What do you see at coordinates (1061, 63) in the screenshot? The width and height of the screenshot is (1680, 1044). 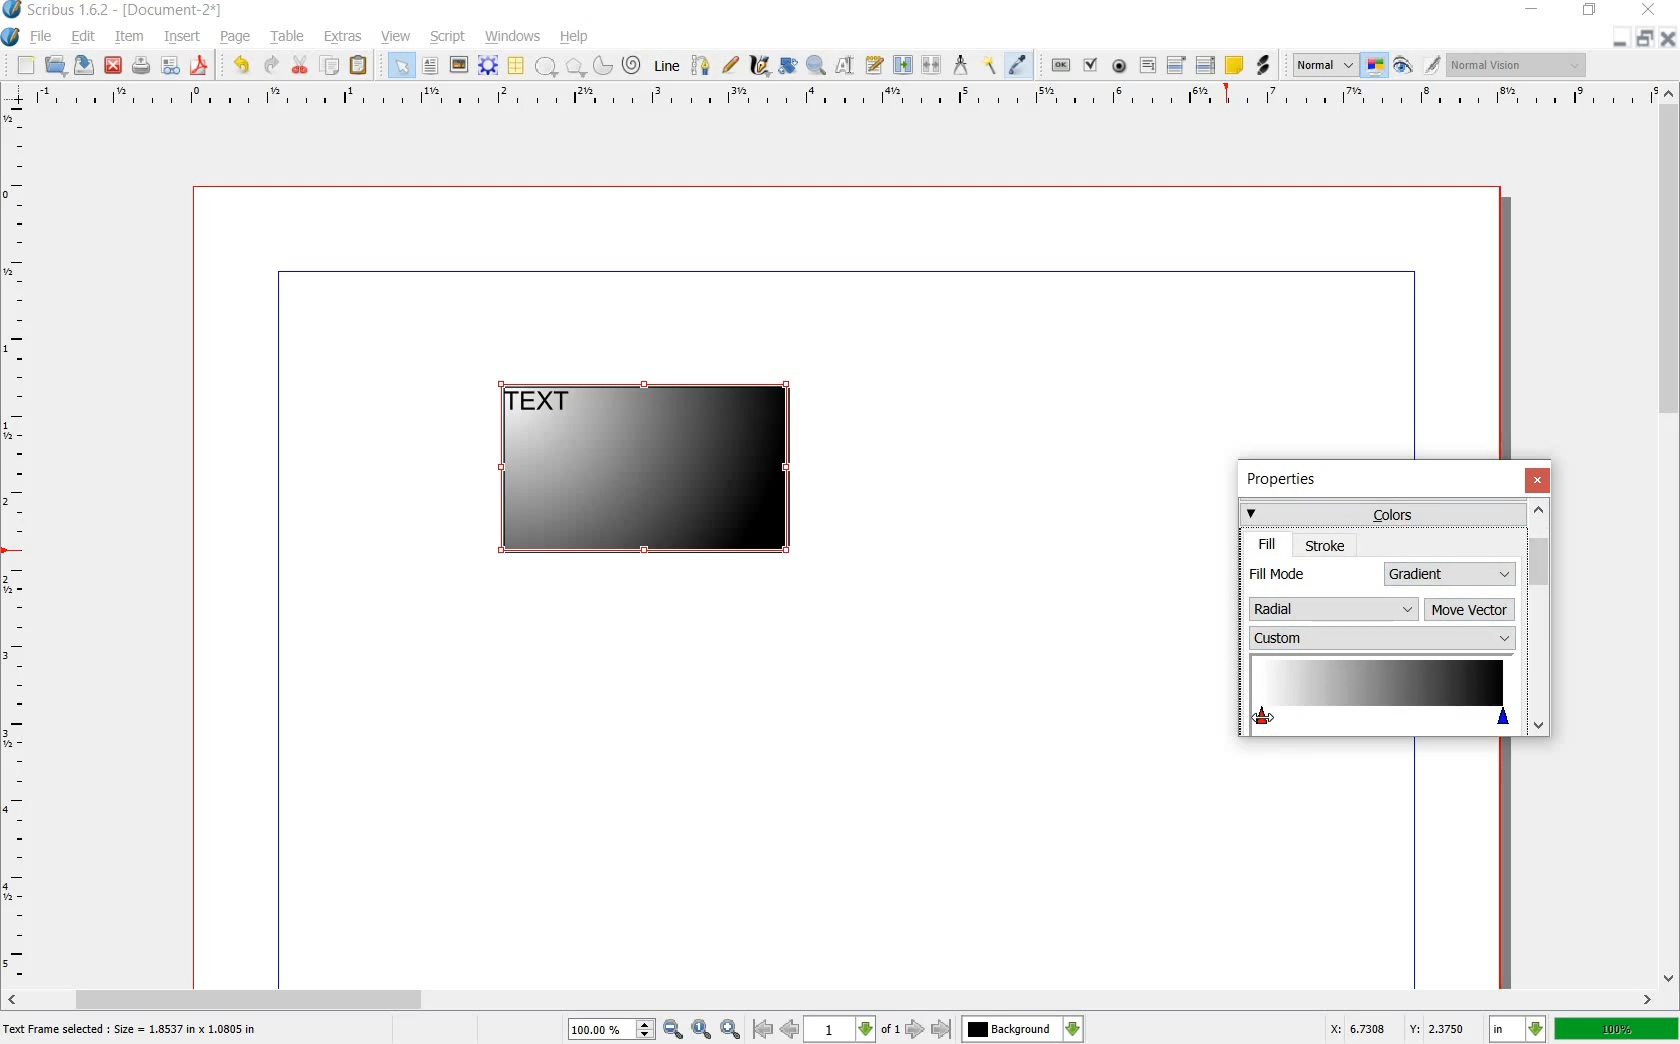 I see `pdf push button` at bounding box center [1061, 63].